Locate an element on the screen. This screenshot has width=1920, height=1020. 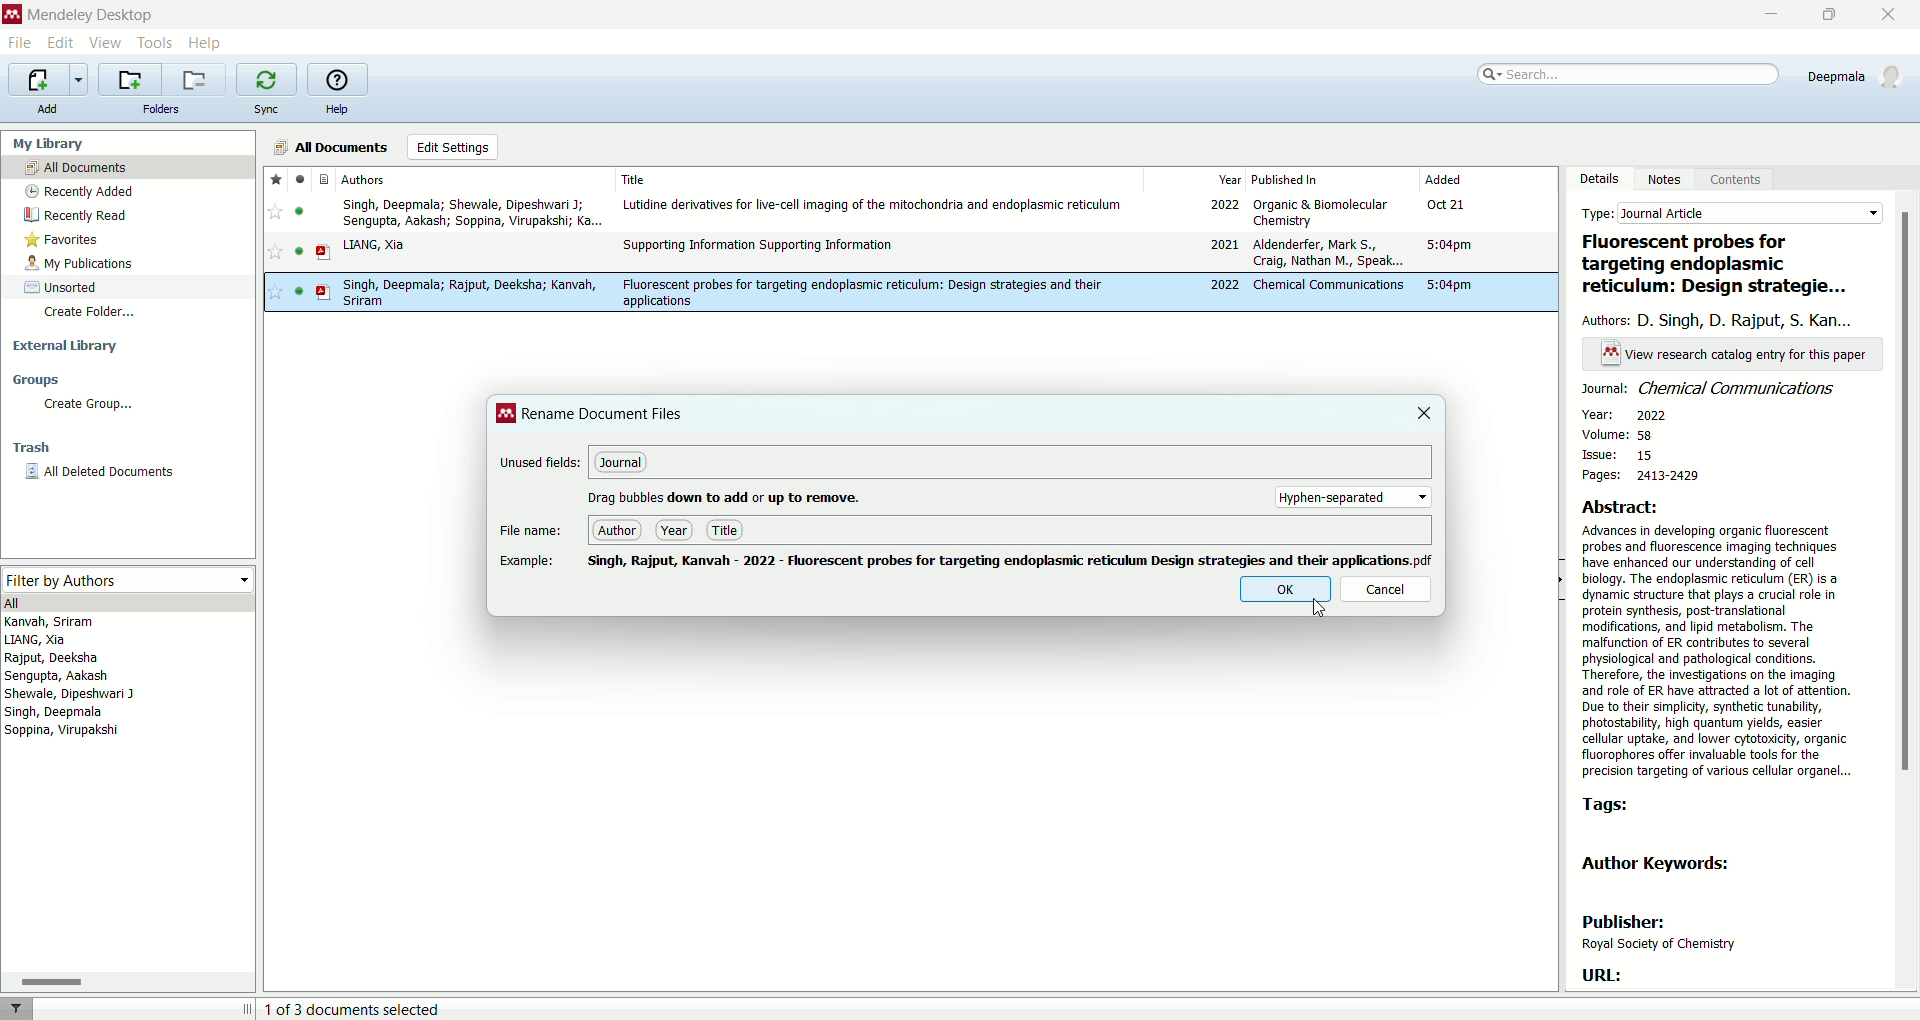
ok is located at coordinates (1275, 592).